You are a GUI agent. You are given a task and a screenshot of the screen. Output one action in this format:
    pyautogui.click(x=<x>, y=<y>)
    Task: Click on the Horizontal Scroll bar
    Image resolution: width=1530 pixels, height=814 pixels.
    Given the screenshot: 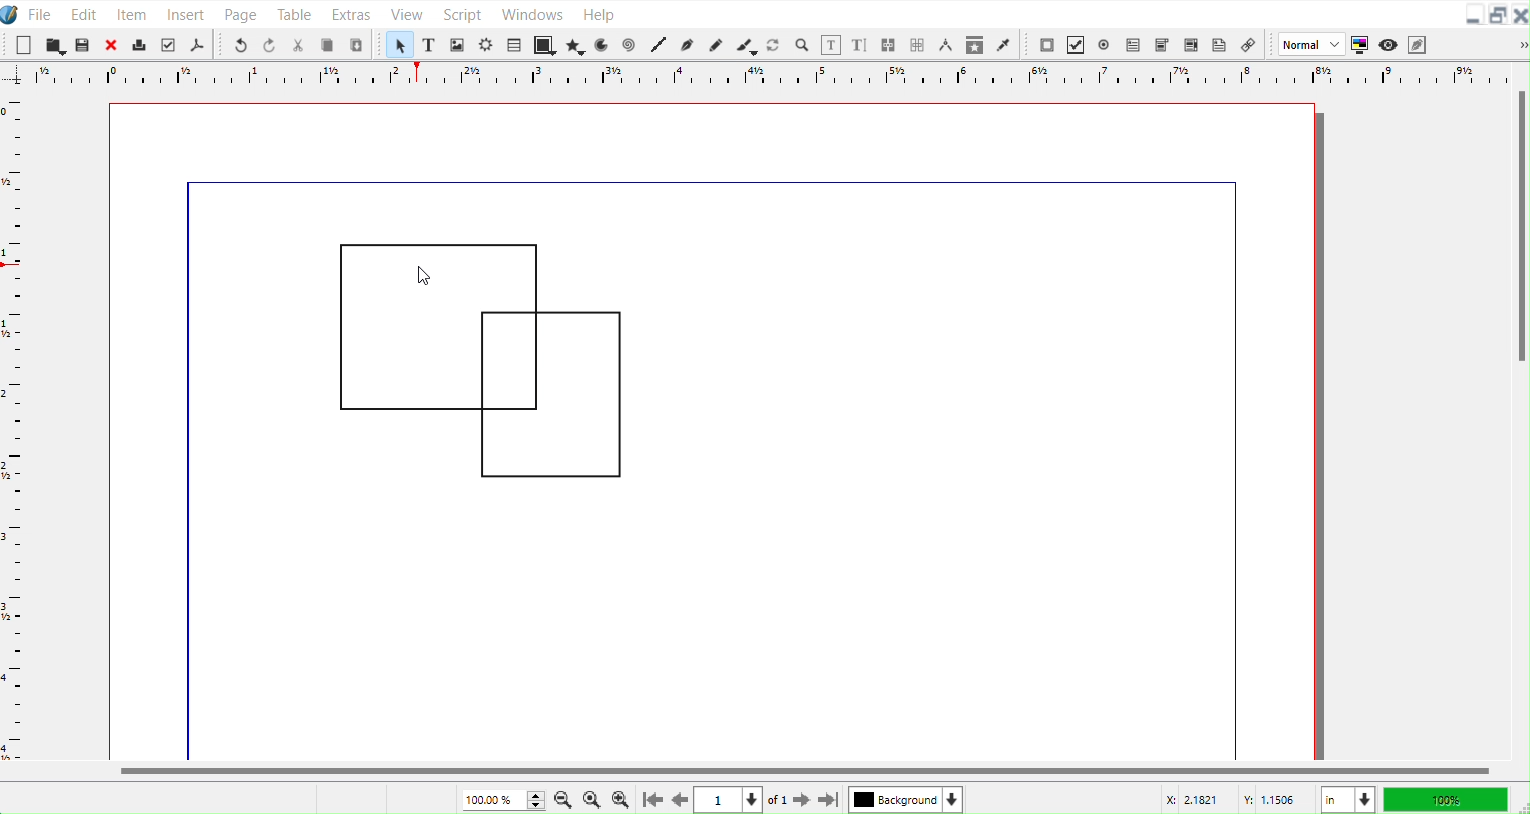 What is the action you would take?
    pyautogui.click(x=764, y=771)
    